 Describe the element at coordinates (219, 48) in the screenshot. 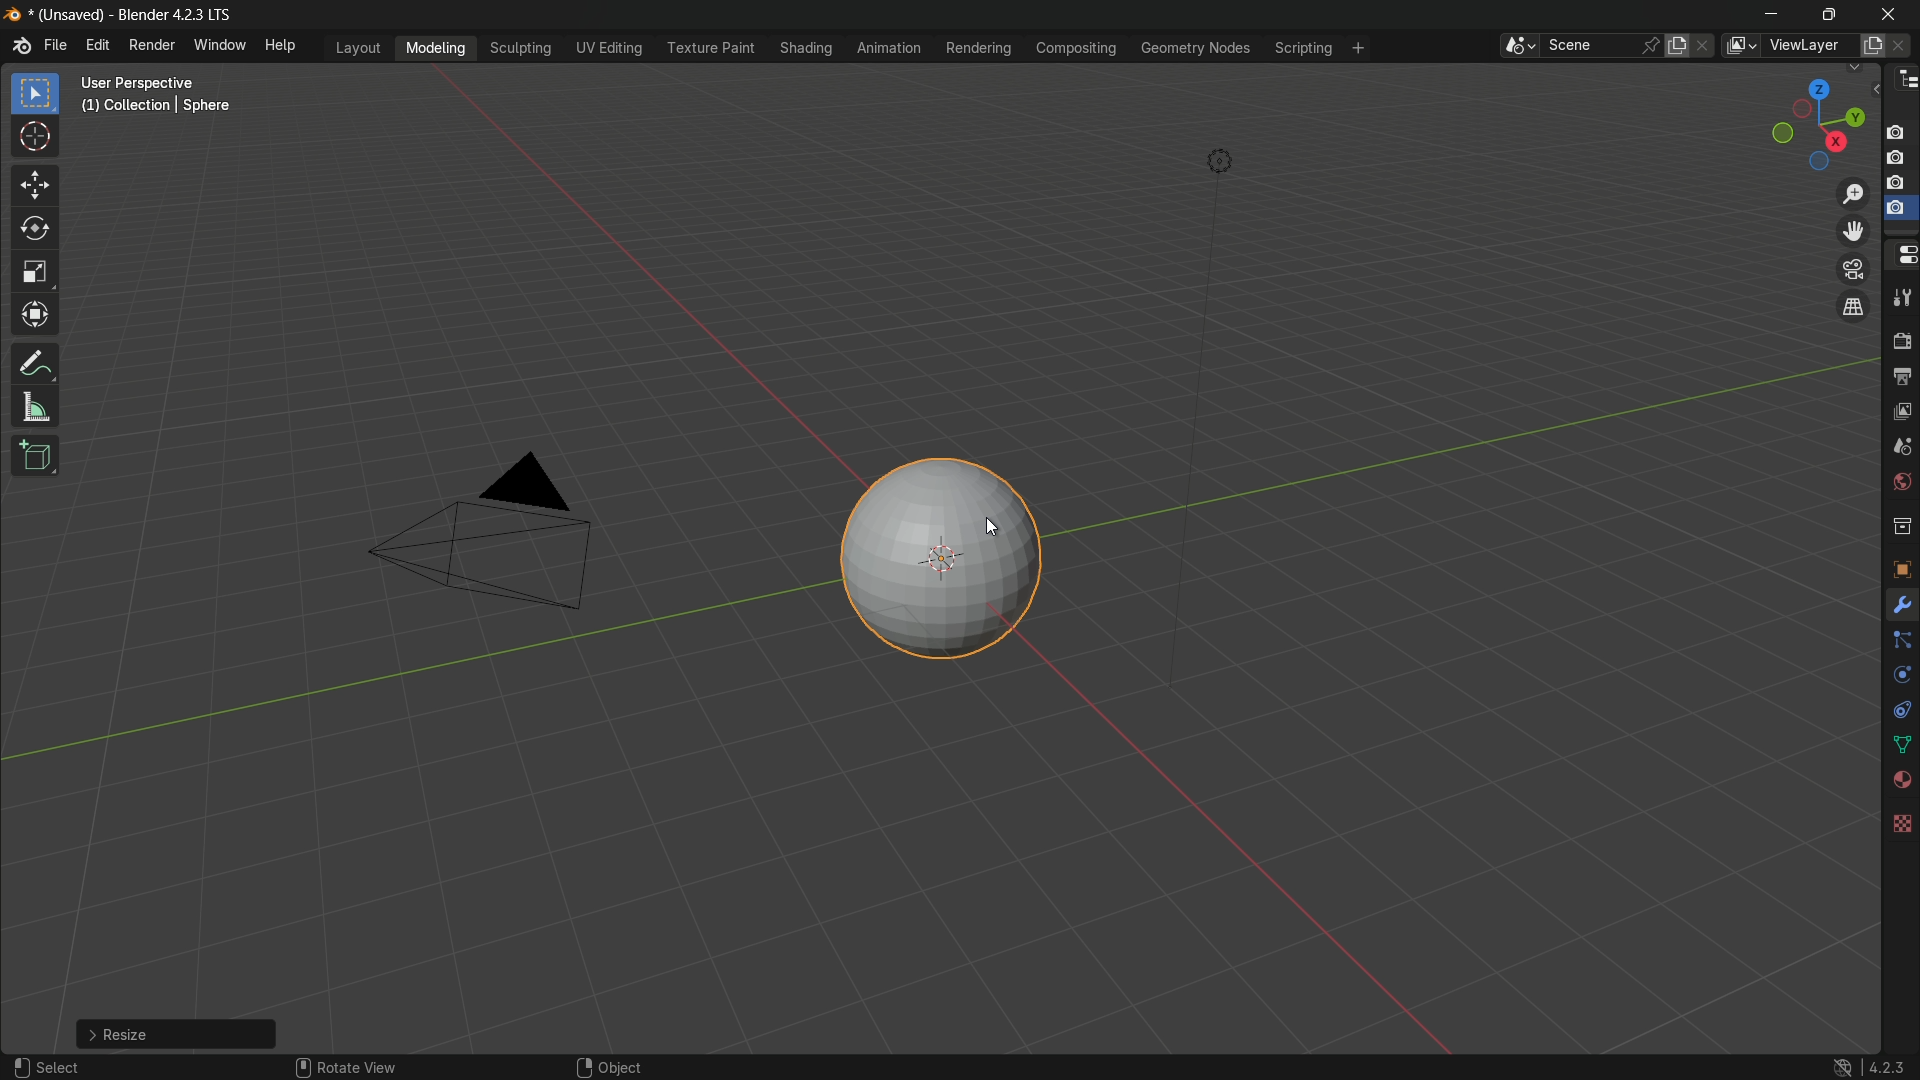

I see `window menu` at that location.